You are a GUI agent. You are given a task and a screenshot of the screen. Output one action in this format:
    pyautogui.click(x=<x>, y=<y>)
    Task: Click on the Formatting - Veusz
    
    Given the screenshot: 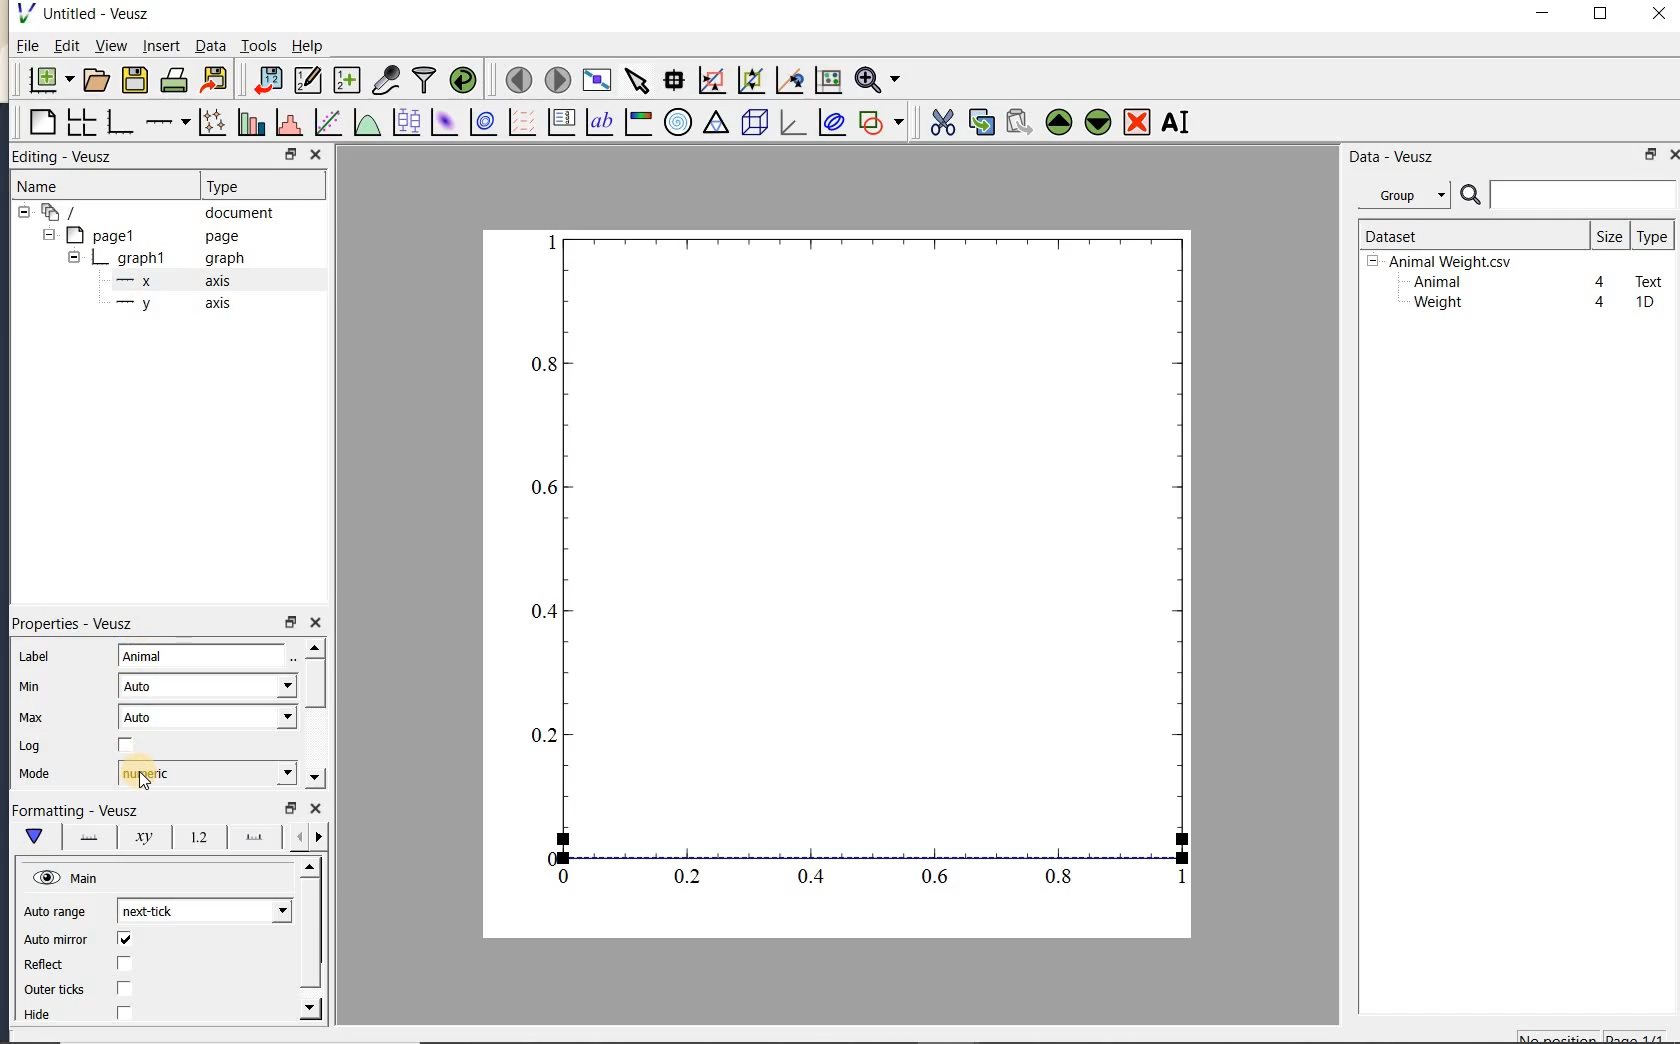 What is the action you would take?
    pyautogui.click(x=75, y=811)
    